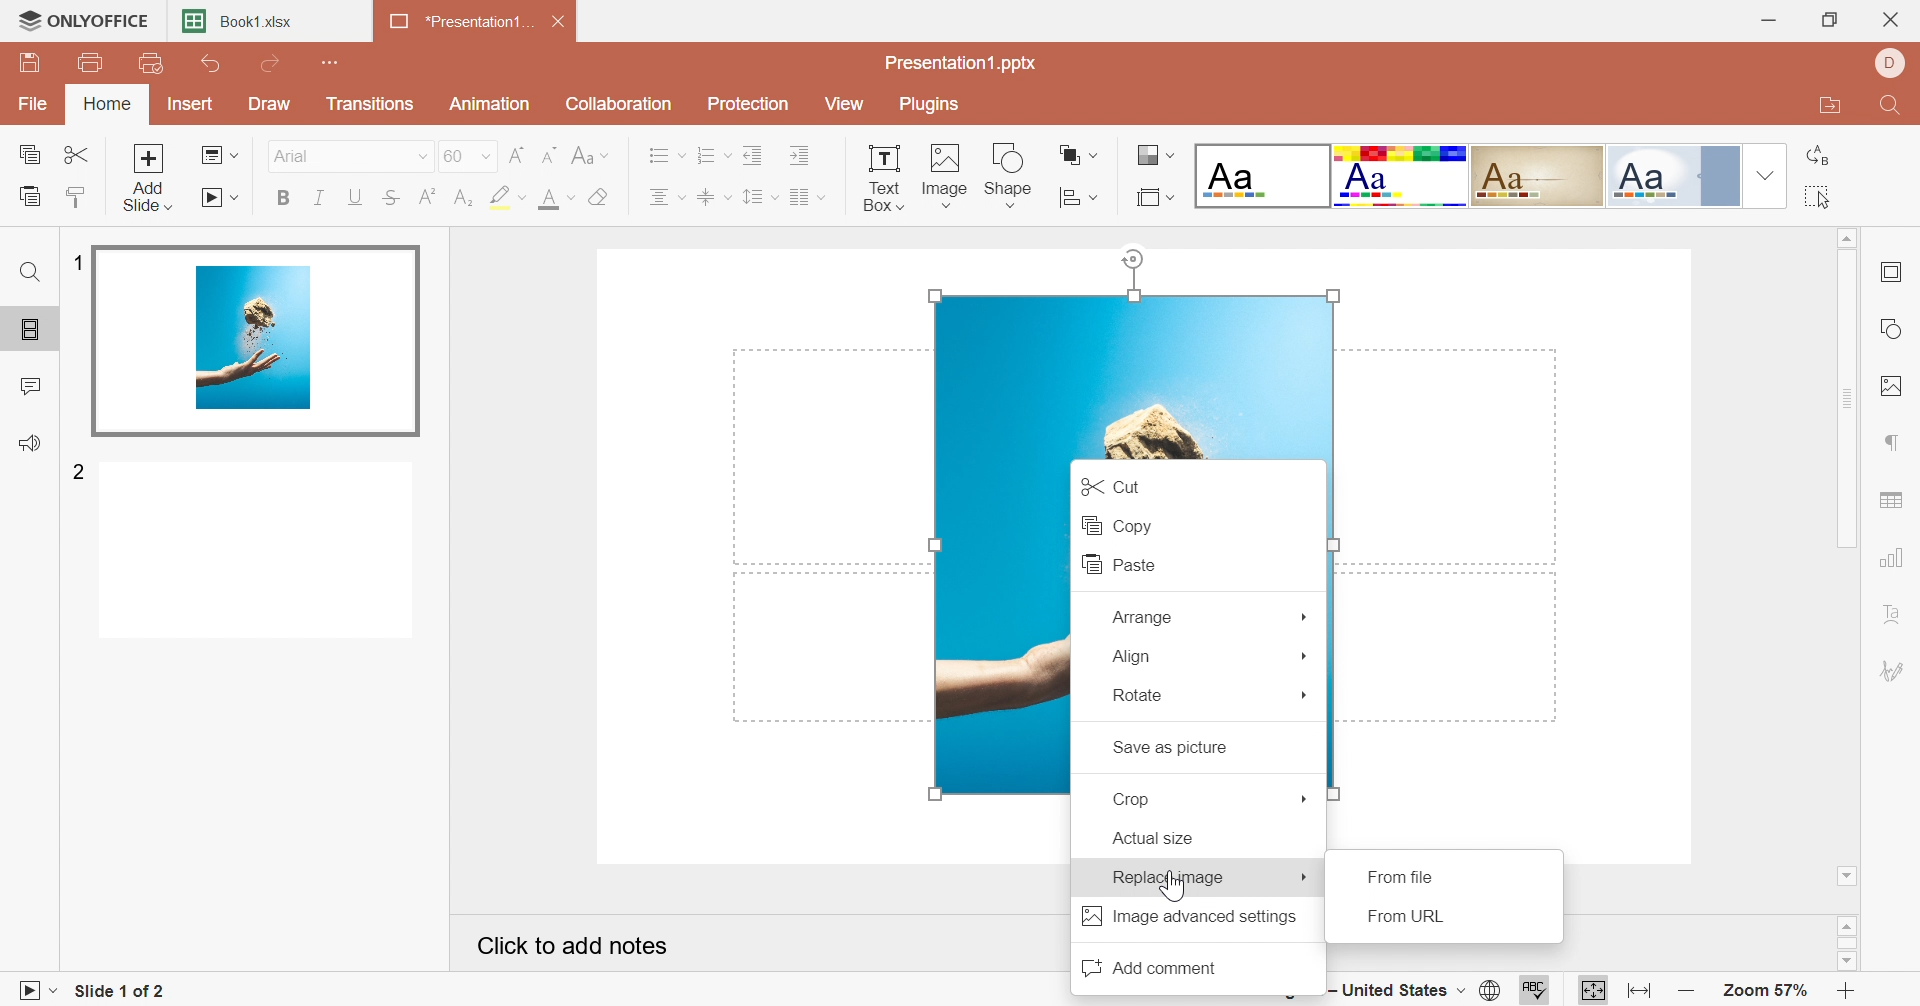 The image size is (1920, 1006). I want to click on Open file location, so click(1828, 109).